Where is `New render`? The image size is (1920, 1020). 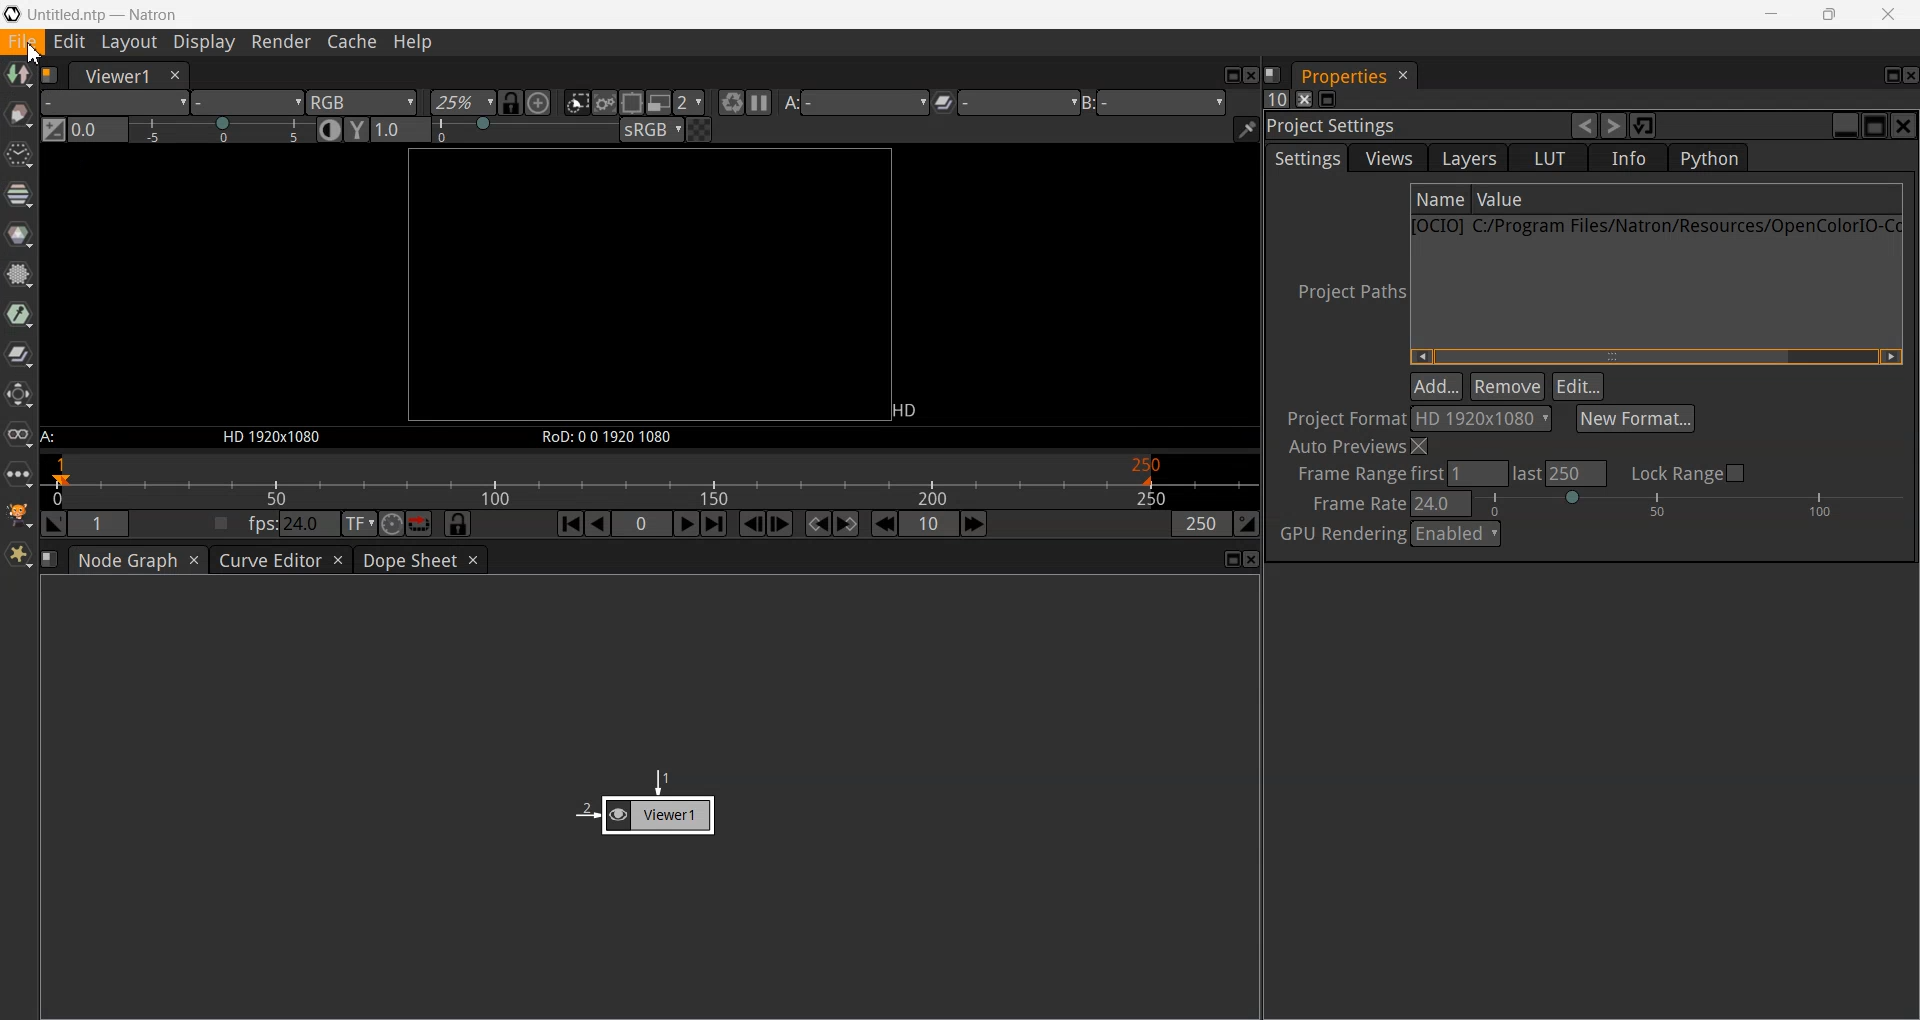
New render is located at coordinates (730, 102).